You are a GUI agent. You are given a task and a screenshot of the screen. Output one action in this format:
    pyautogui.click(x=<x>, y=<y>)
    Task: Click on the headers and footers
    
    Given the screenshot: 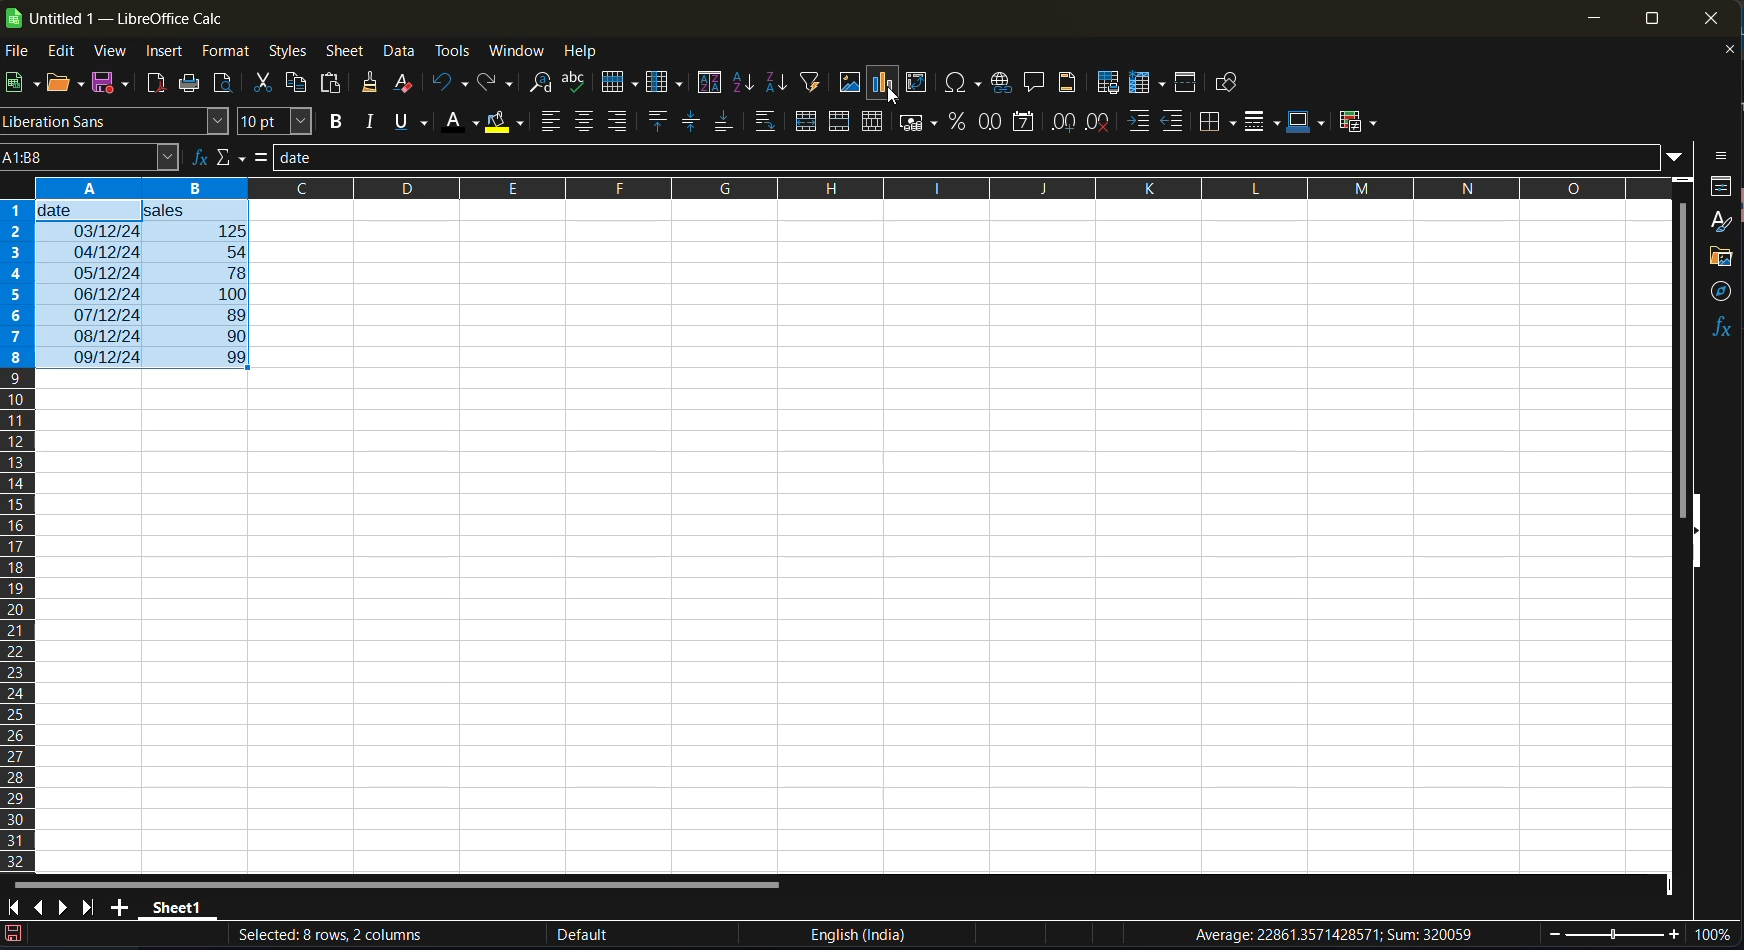 What is the action you would take?
    pyautogui.click(x=1071, y=83)
    